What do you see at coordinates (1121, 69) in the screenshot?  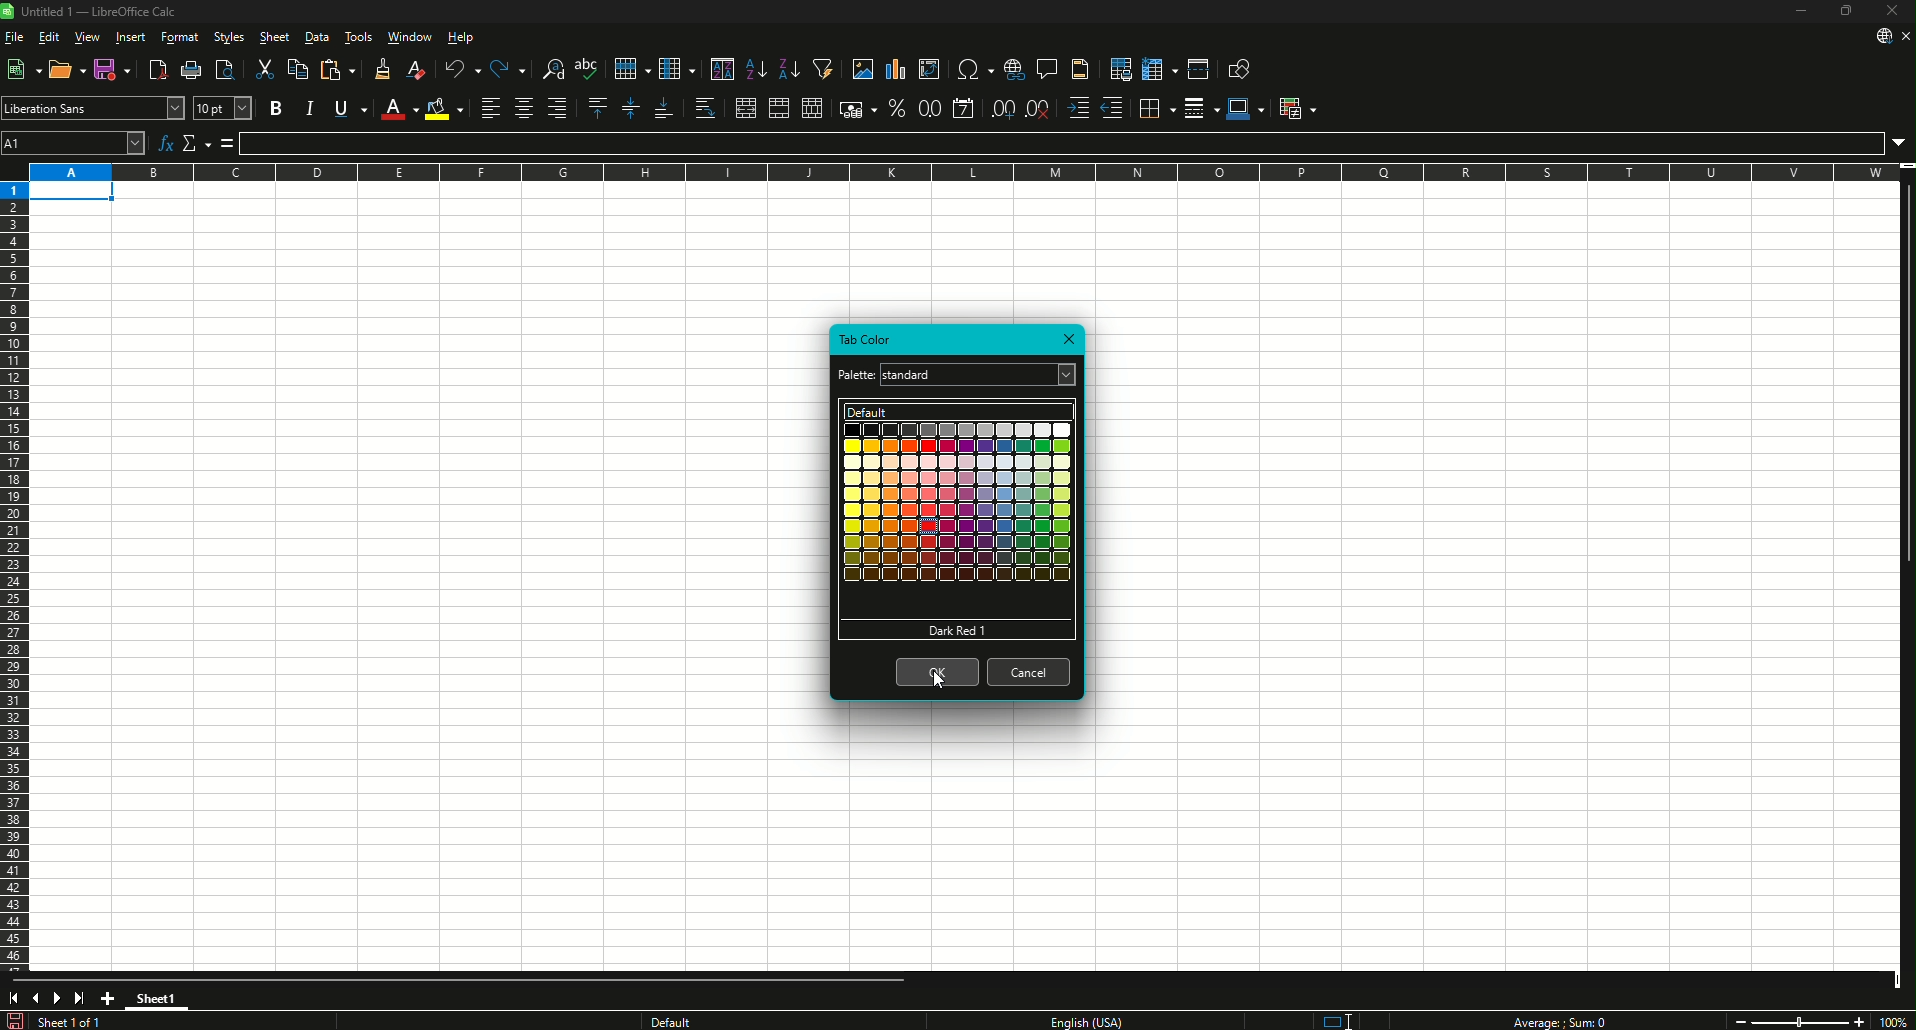 I see `Define Print Area` at bounding box center [1121, 69].